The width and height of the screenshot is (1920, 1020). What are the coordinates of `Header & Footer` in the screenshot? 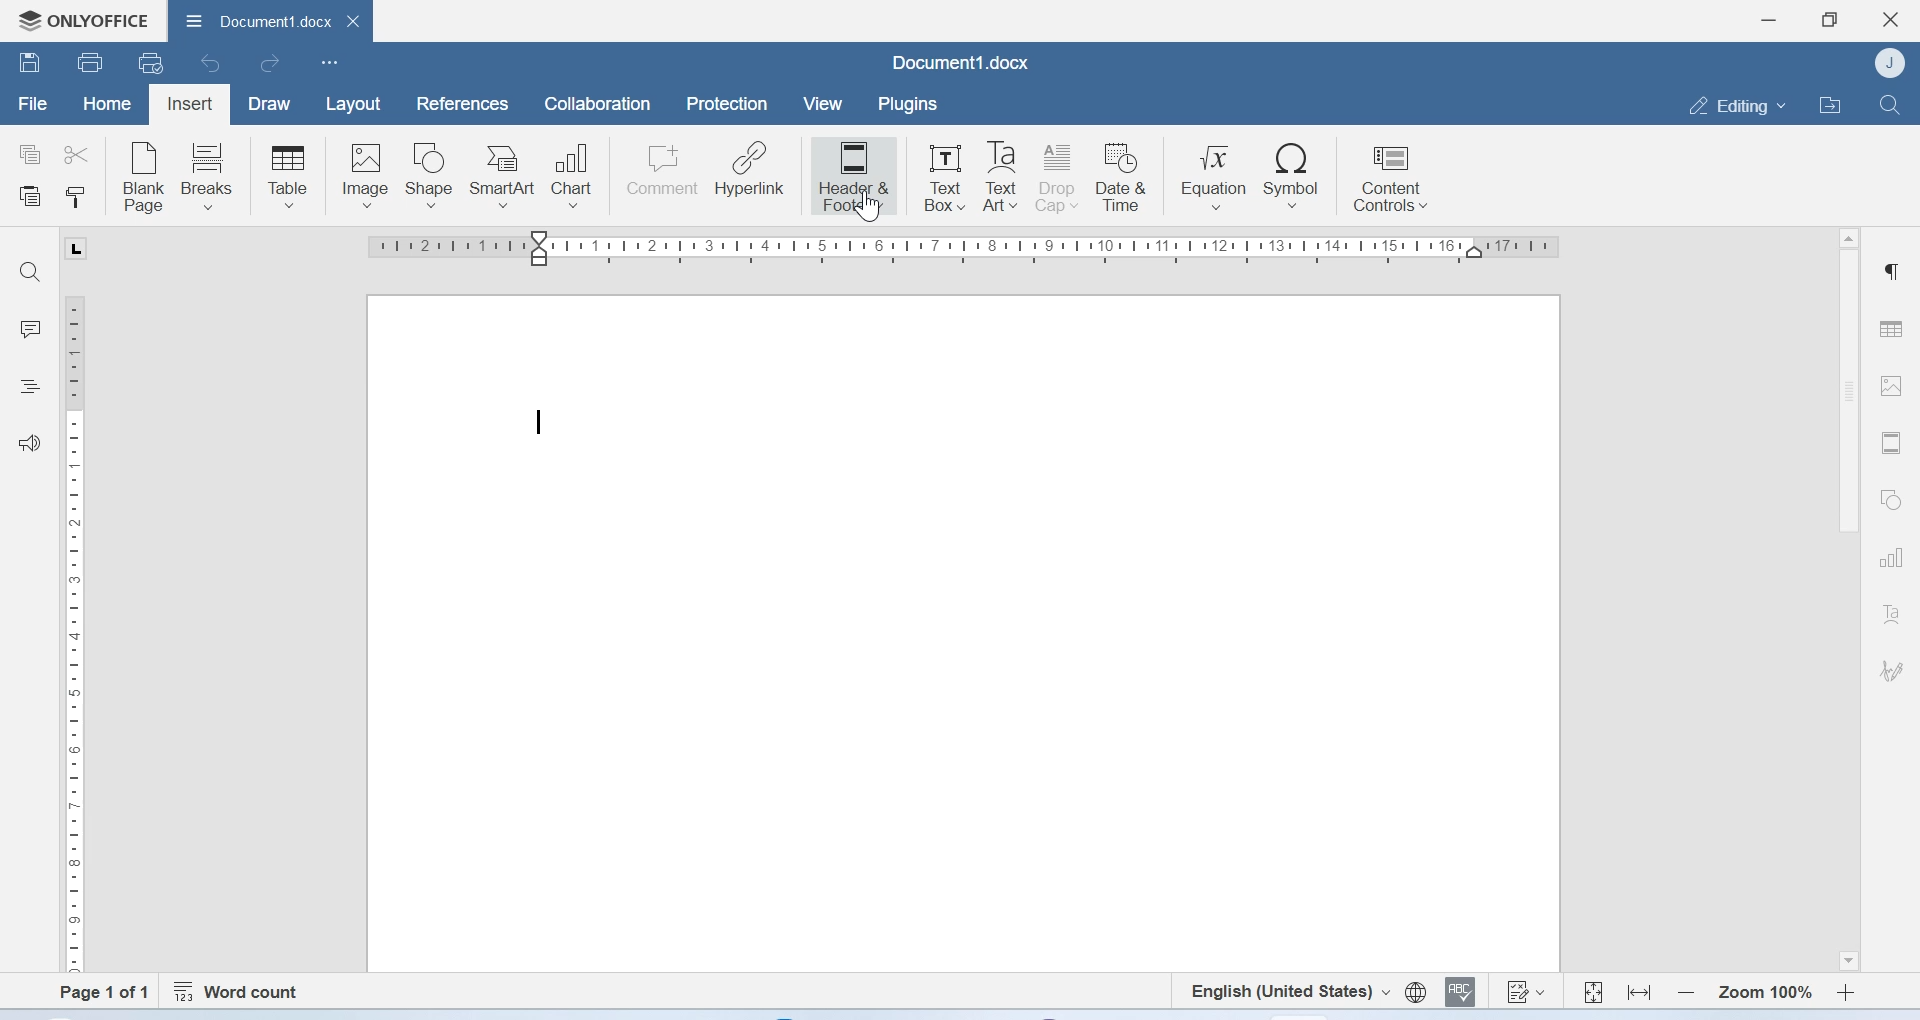 It's located at (853, 175).